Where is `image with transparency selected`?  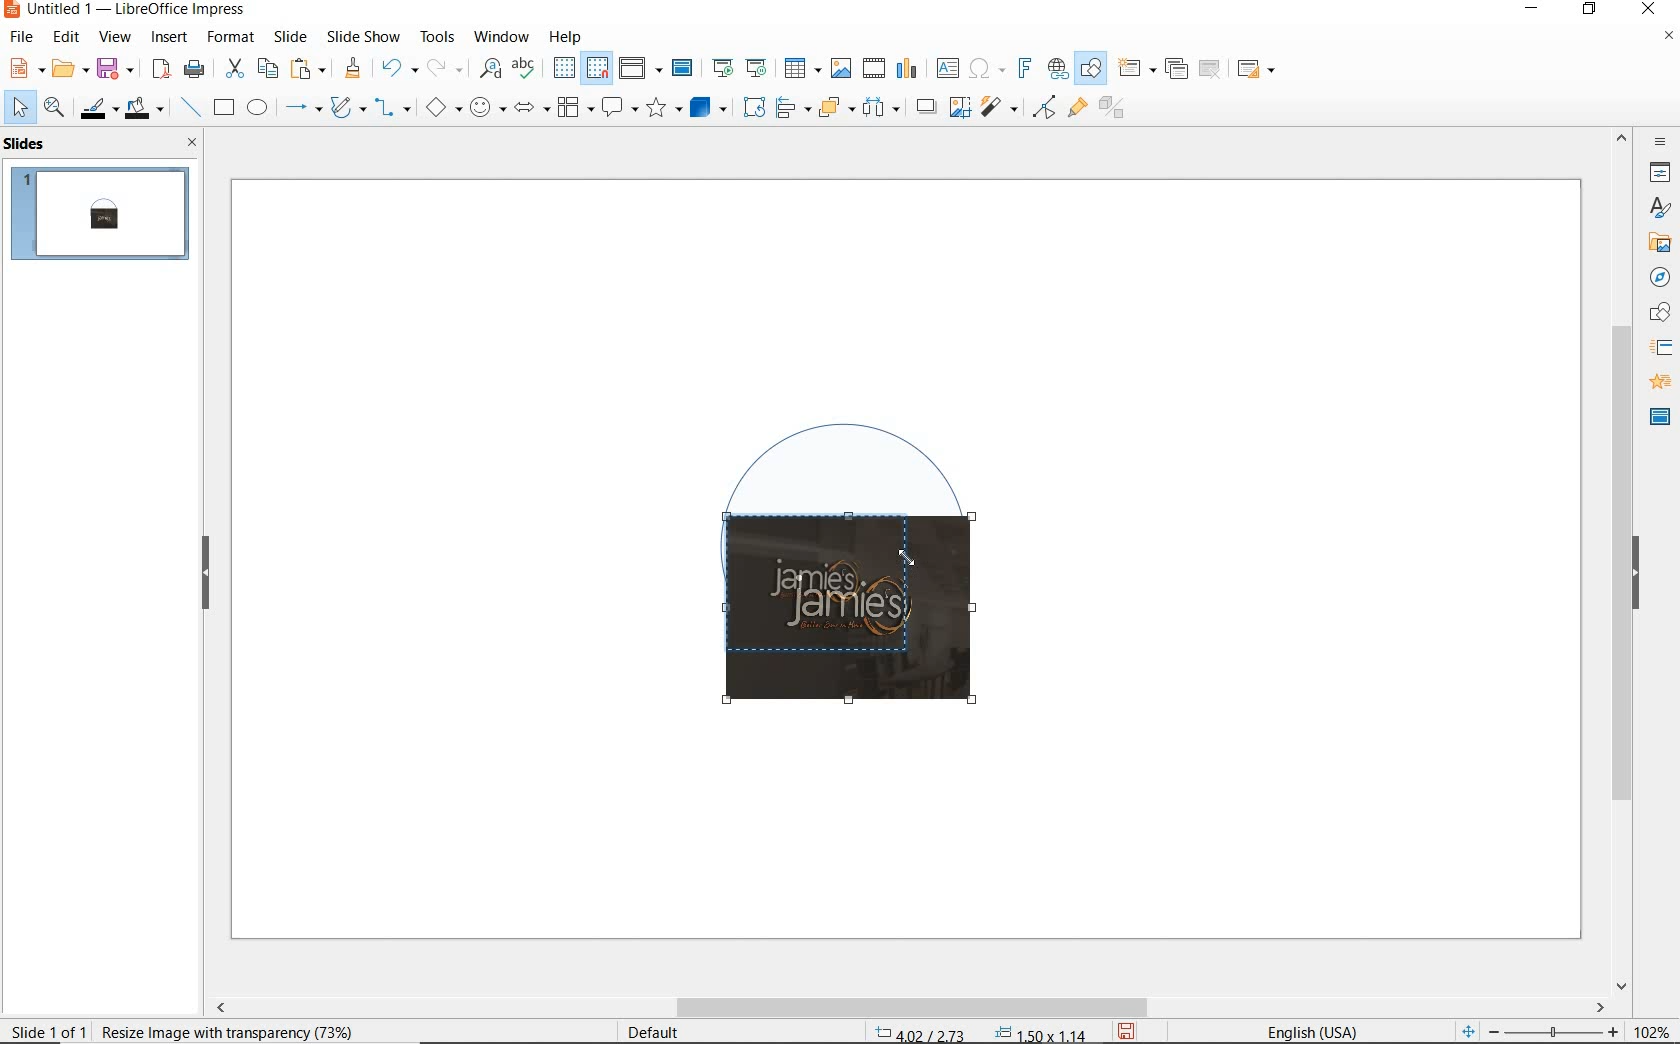 image with transparency selected is located at coordinates (232, 1030).